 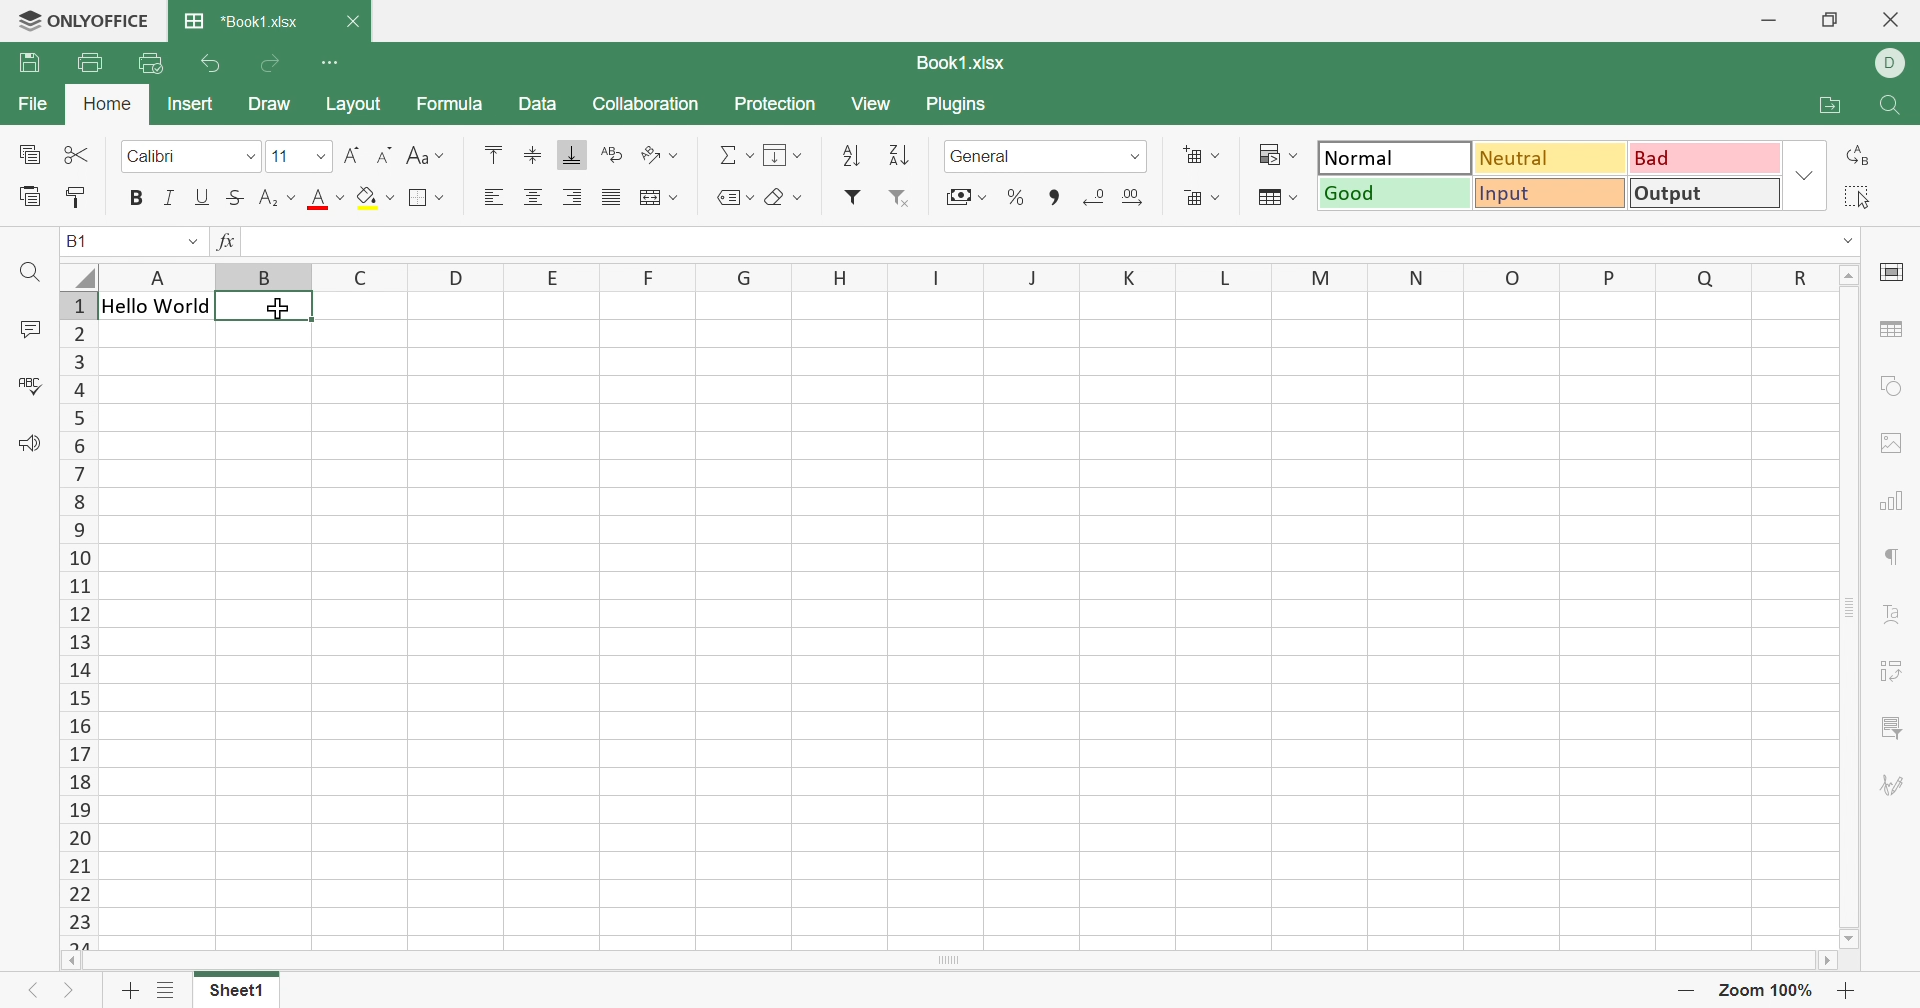 What do you see at coordinates (533, 155) in the screenshot?
I see `Align middle` at bounding box center [533, 155].